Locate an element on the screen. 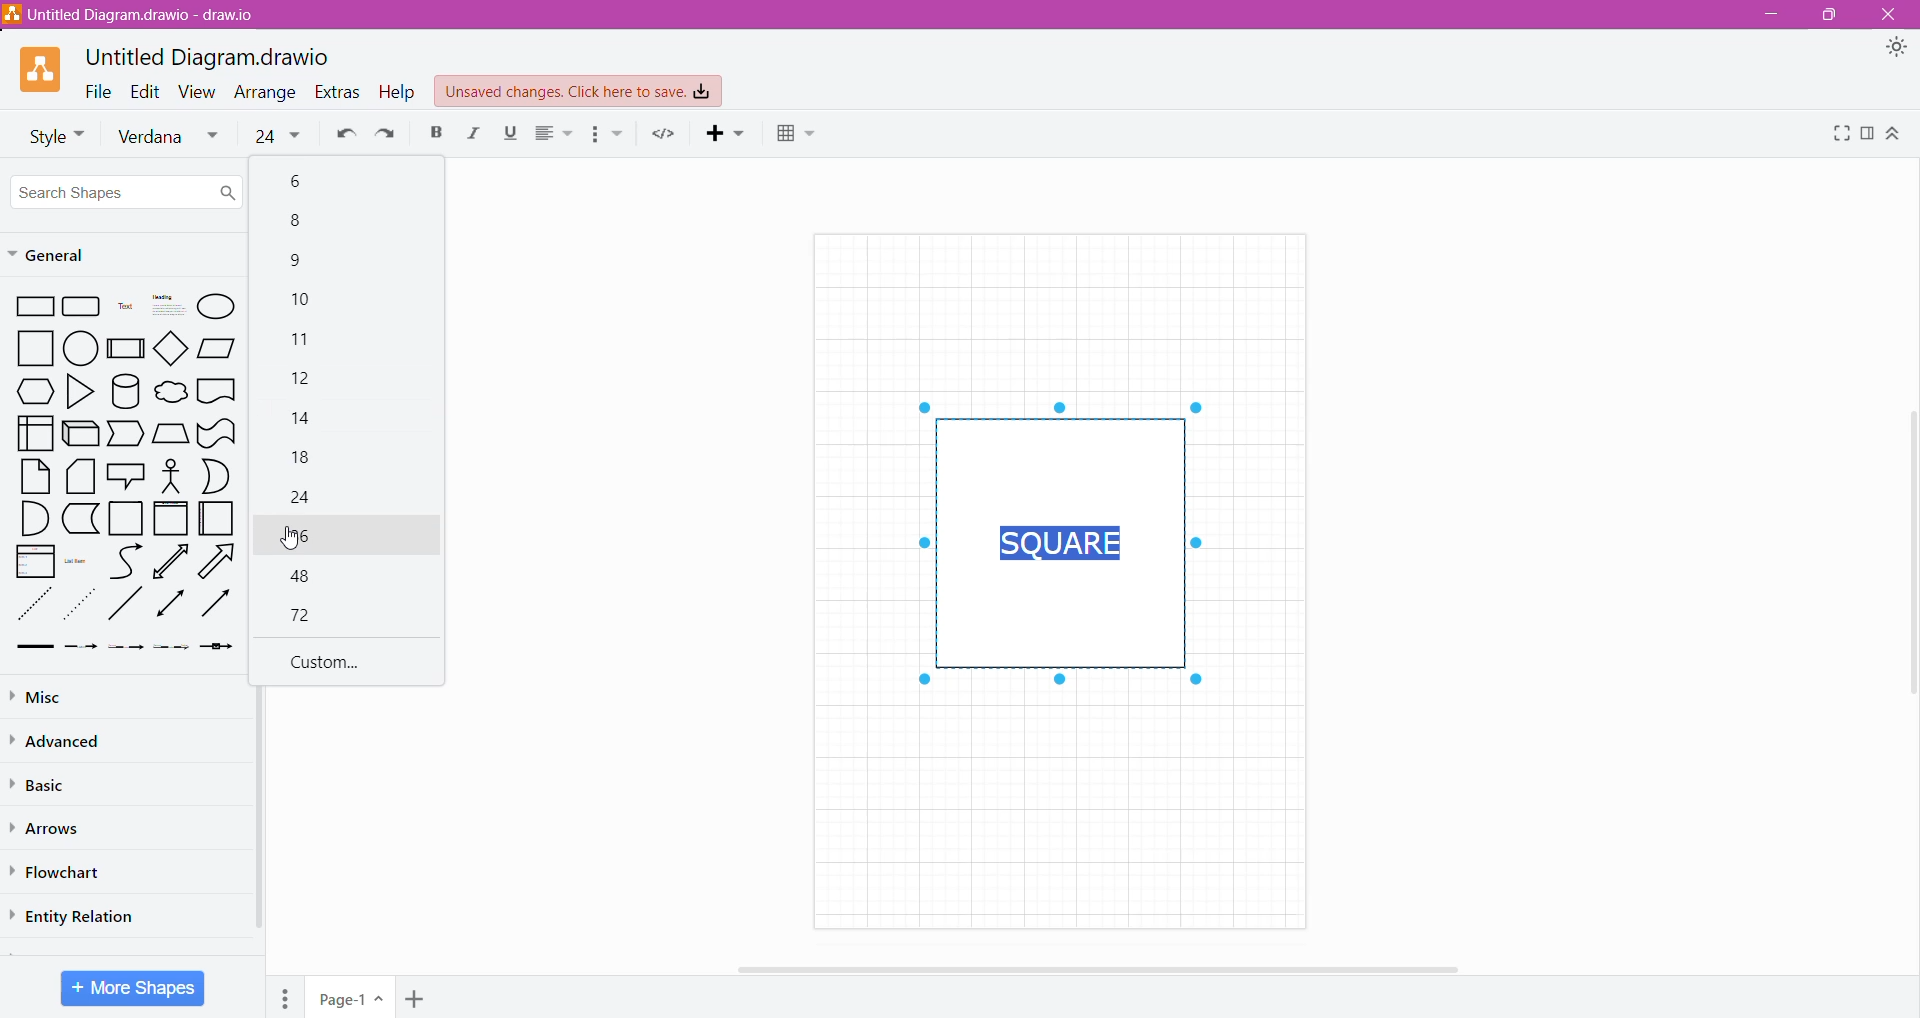 This screenshot has height=1018, width=1920. 3D Rectangle  is located at coordinates (80, 436).